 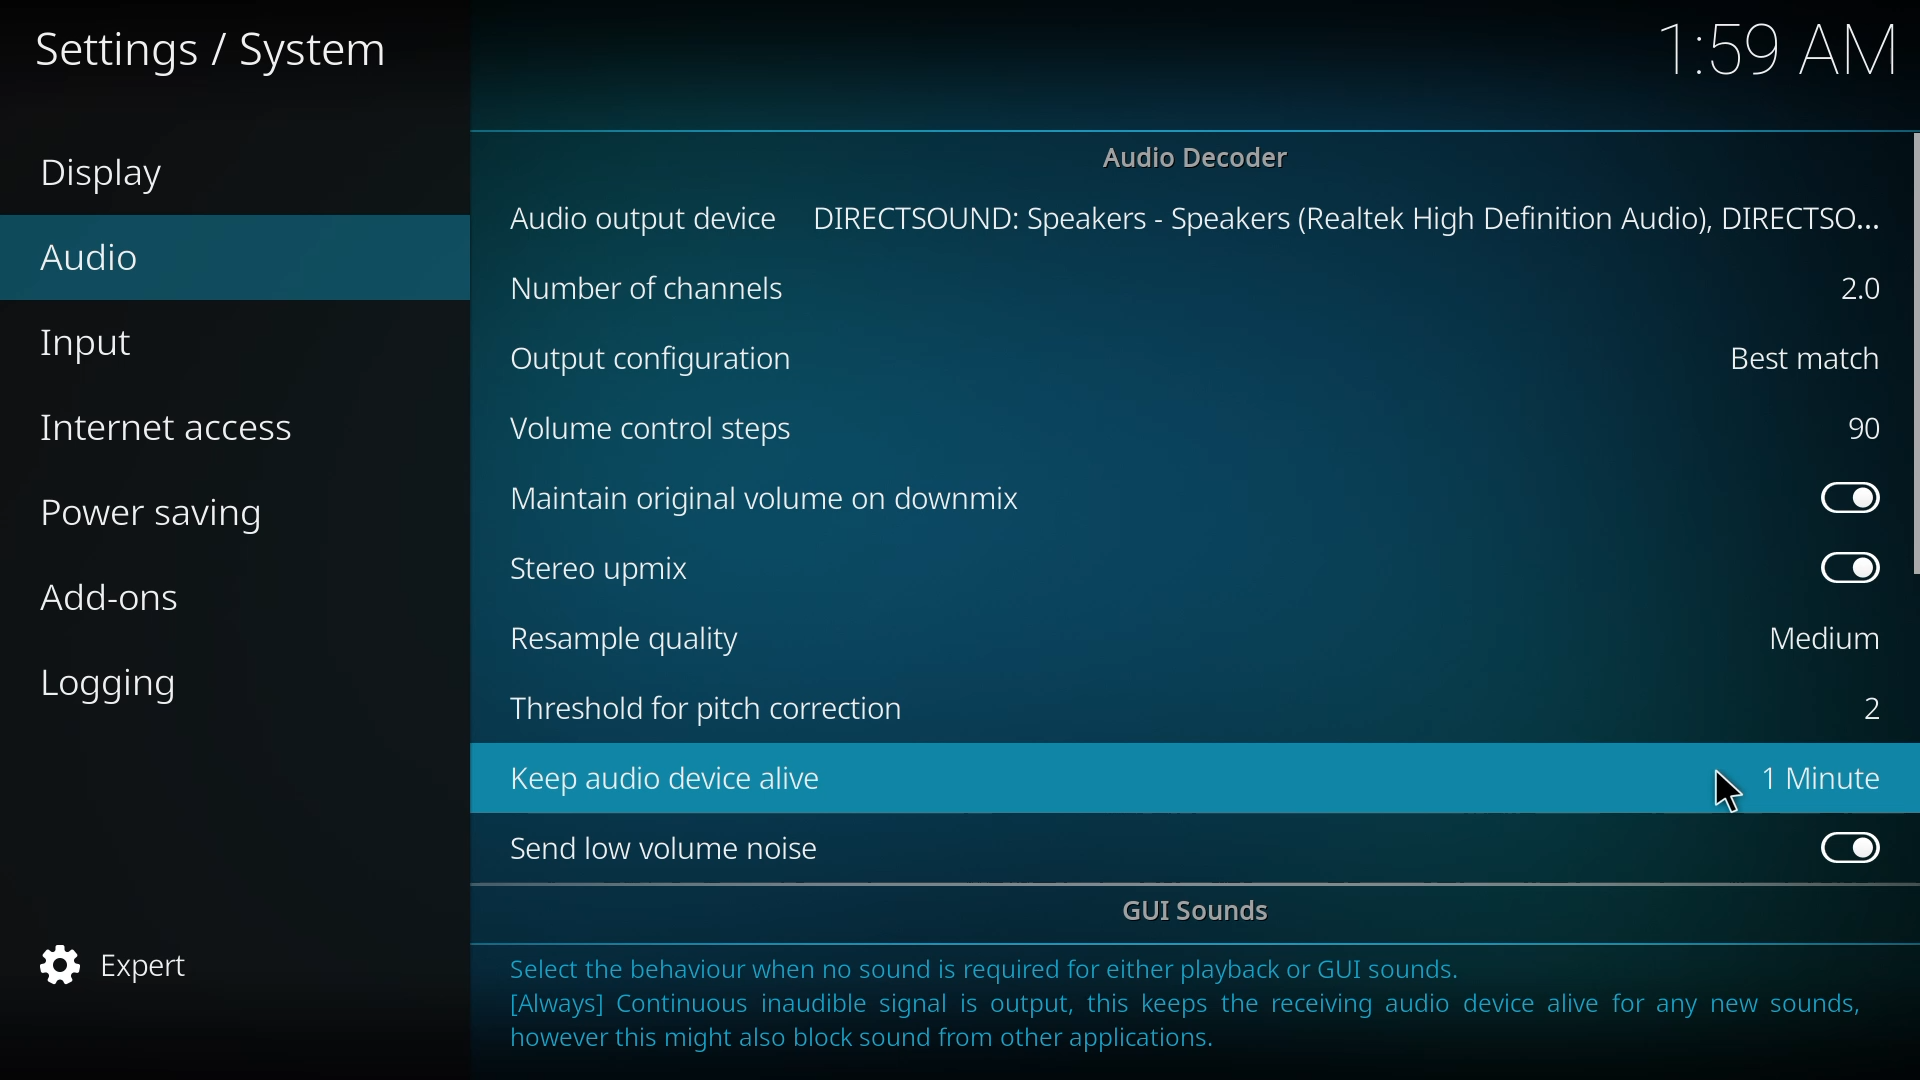 I want to click on input, so click(x=92, y=345).